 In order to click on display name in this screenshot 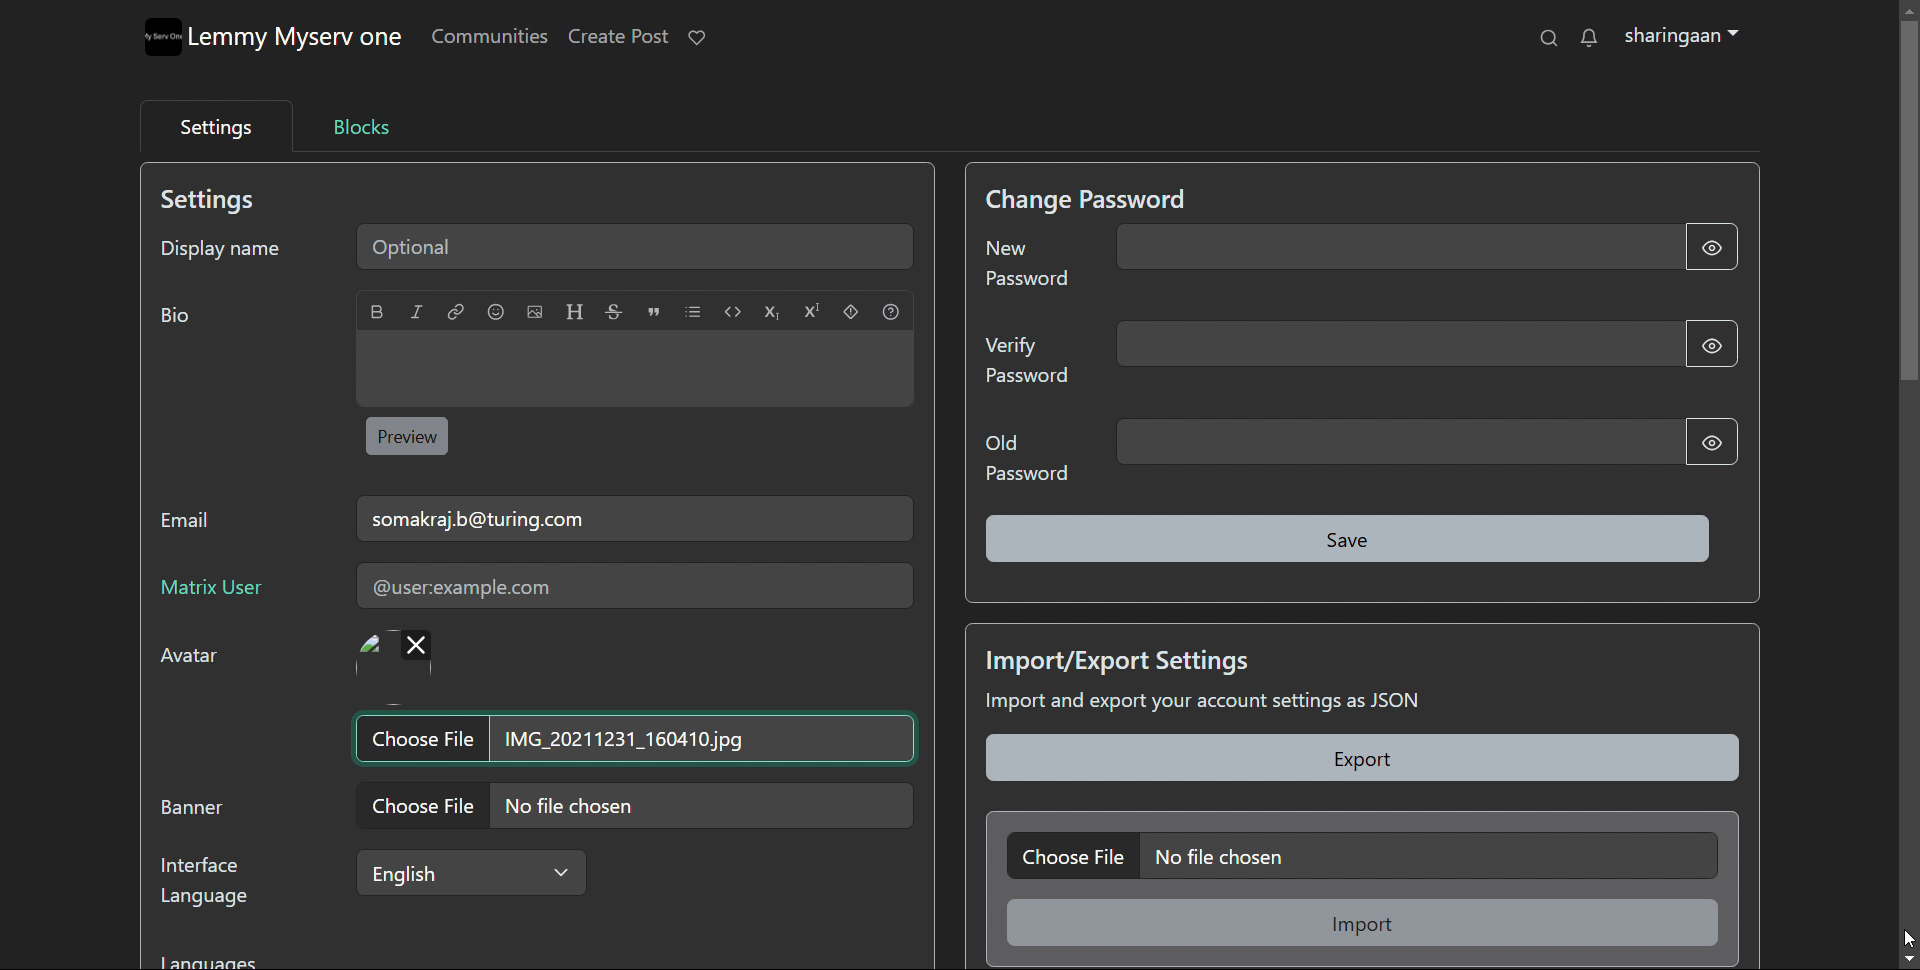, I will do `click(221, 245)`.